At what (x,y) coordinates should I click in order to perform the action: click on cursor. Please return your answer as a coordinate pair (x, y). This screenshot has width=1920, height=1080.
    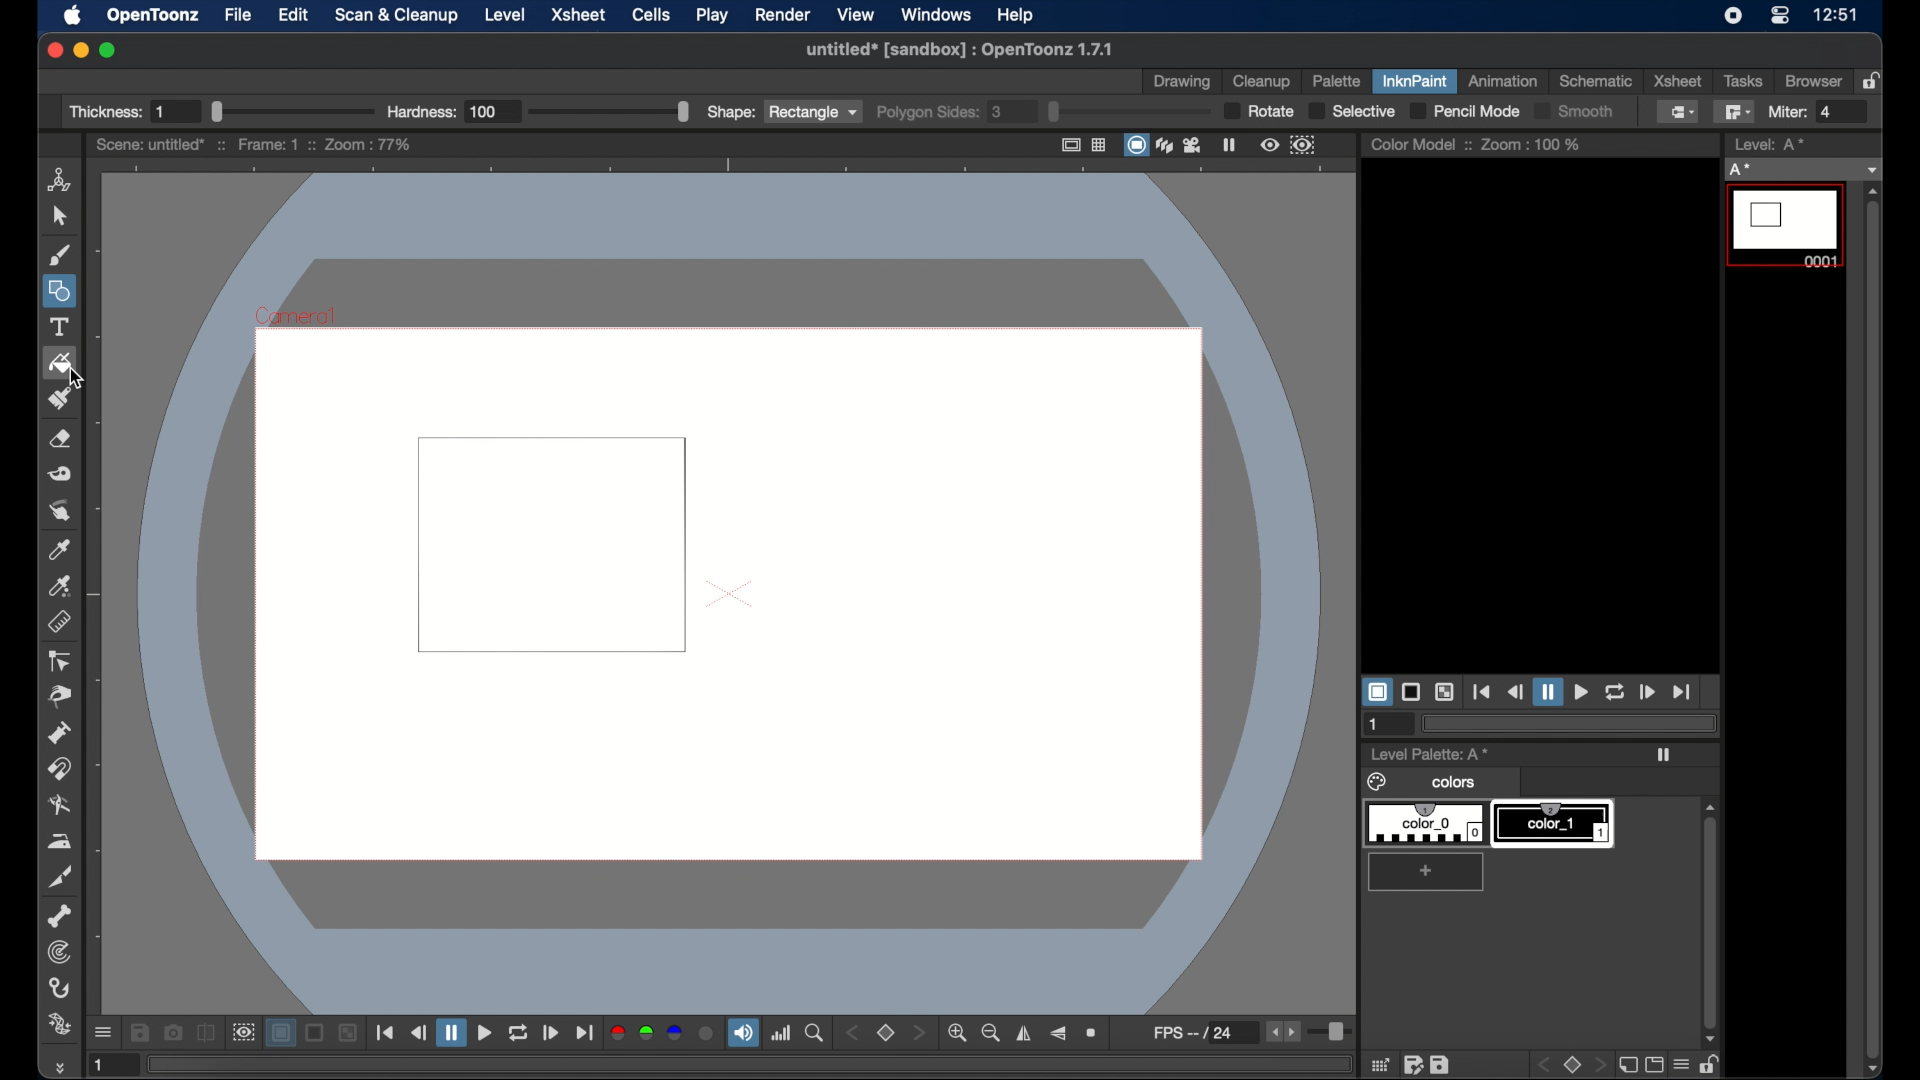
    Looking at the image, I should click on (686, 652).